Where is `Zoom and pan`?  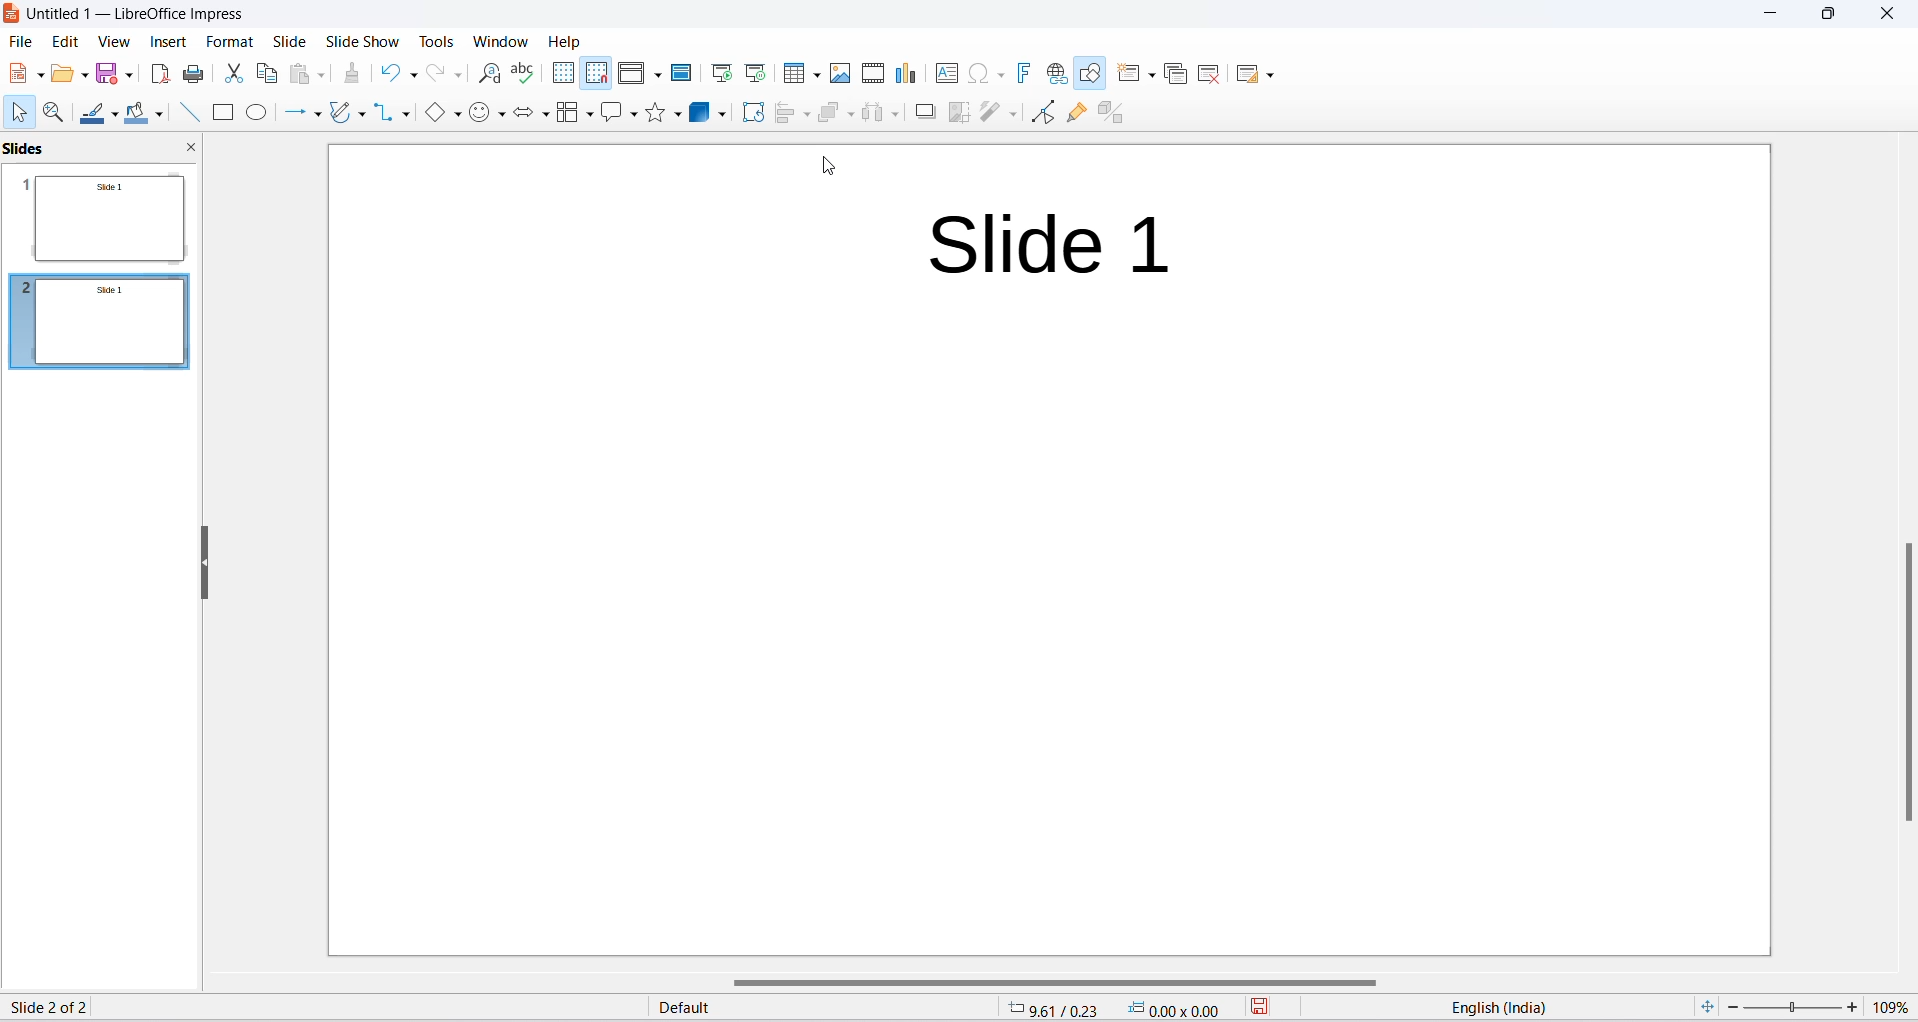
Zoom and pan is located at coordinates (55, 113).